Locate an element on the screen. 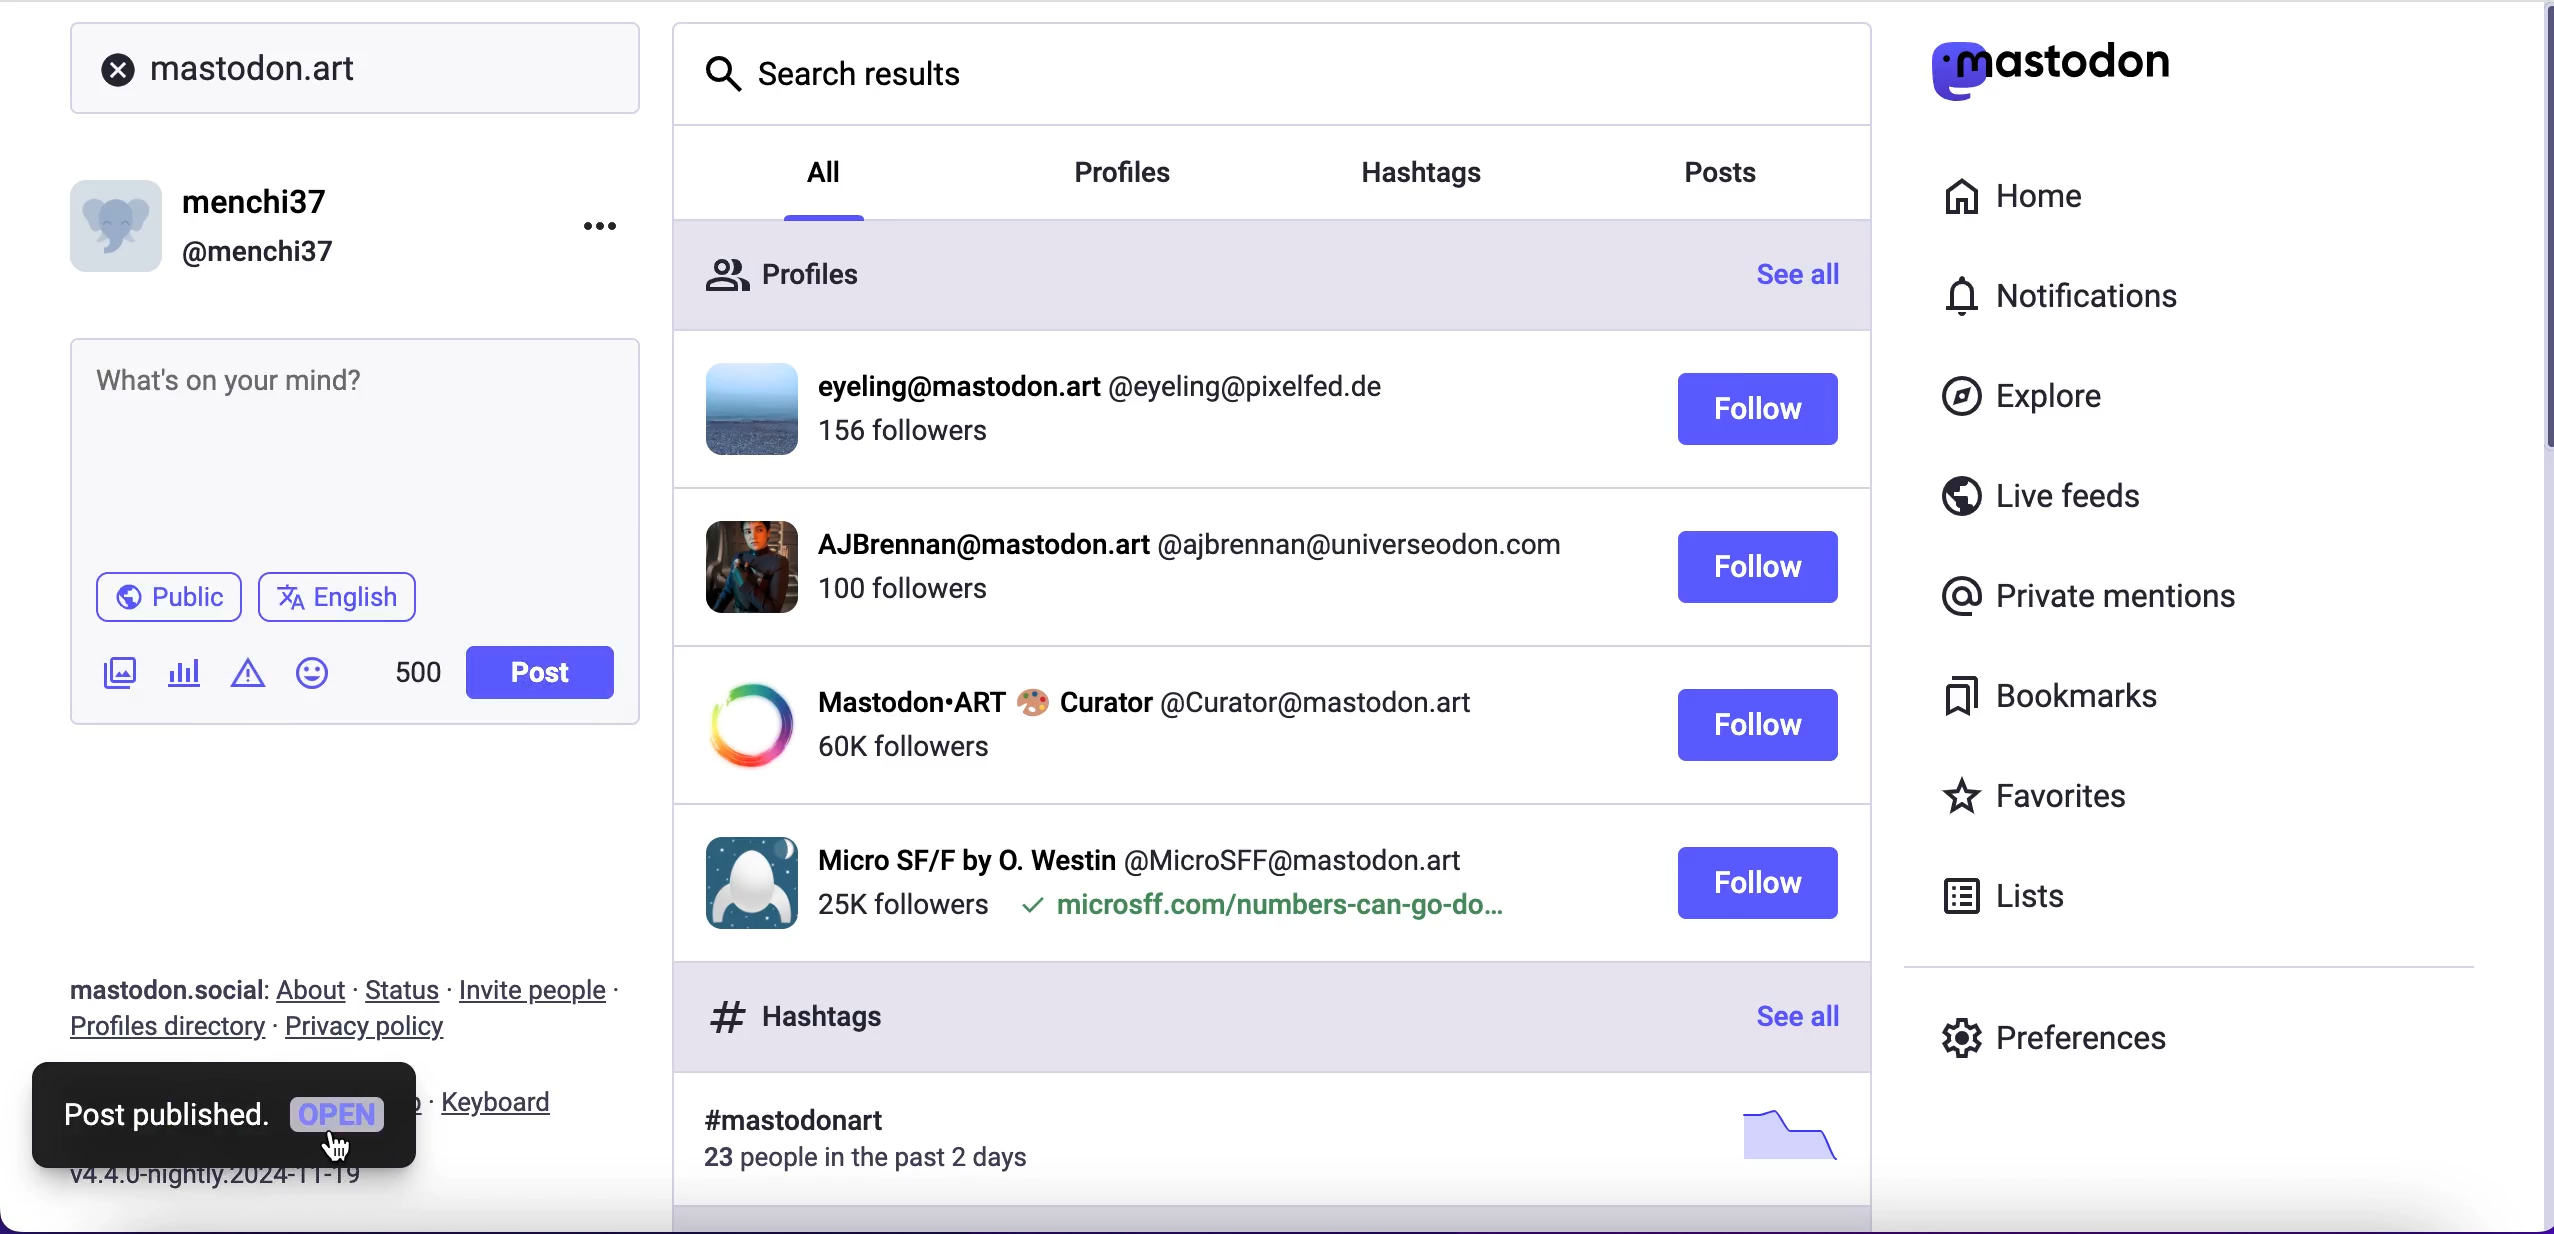  favorites is located at coordinates (2088, 795).